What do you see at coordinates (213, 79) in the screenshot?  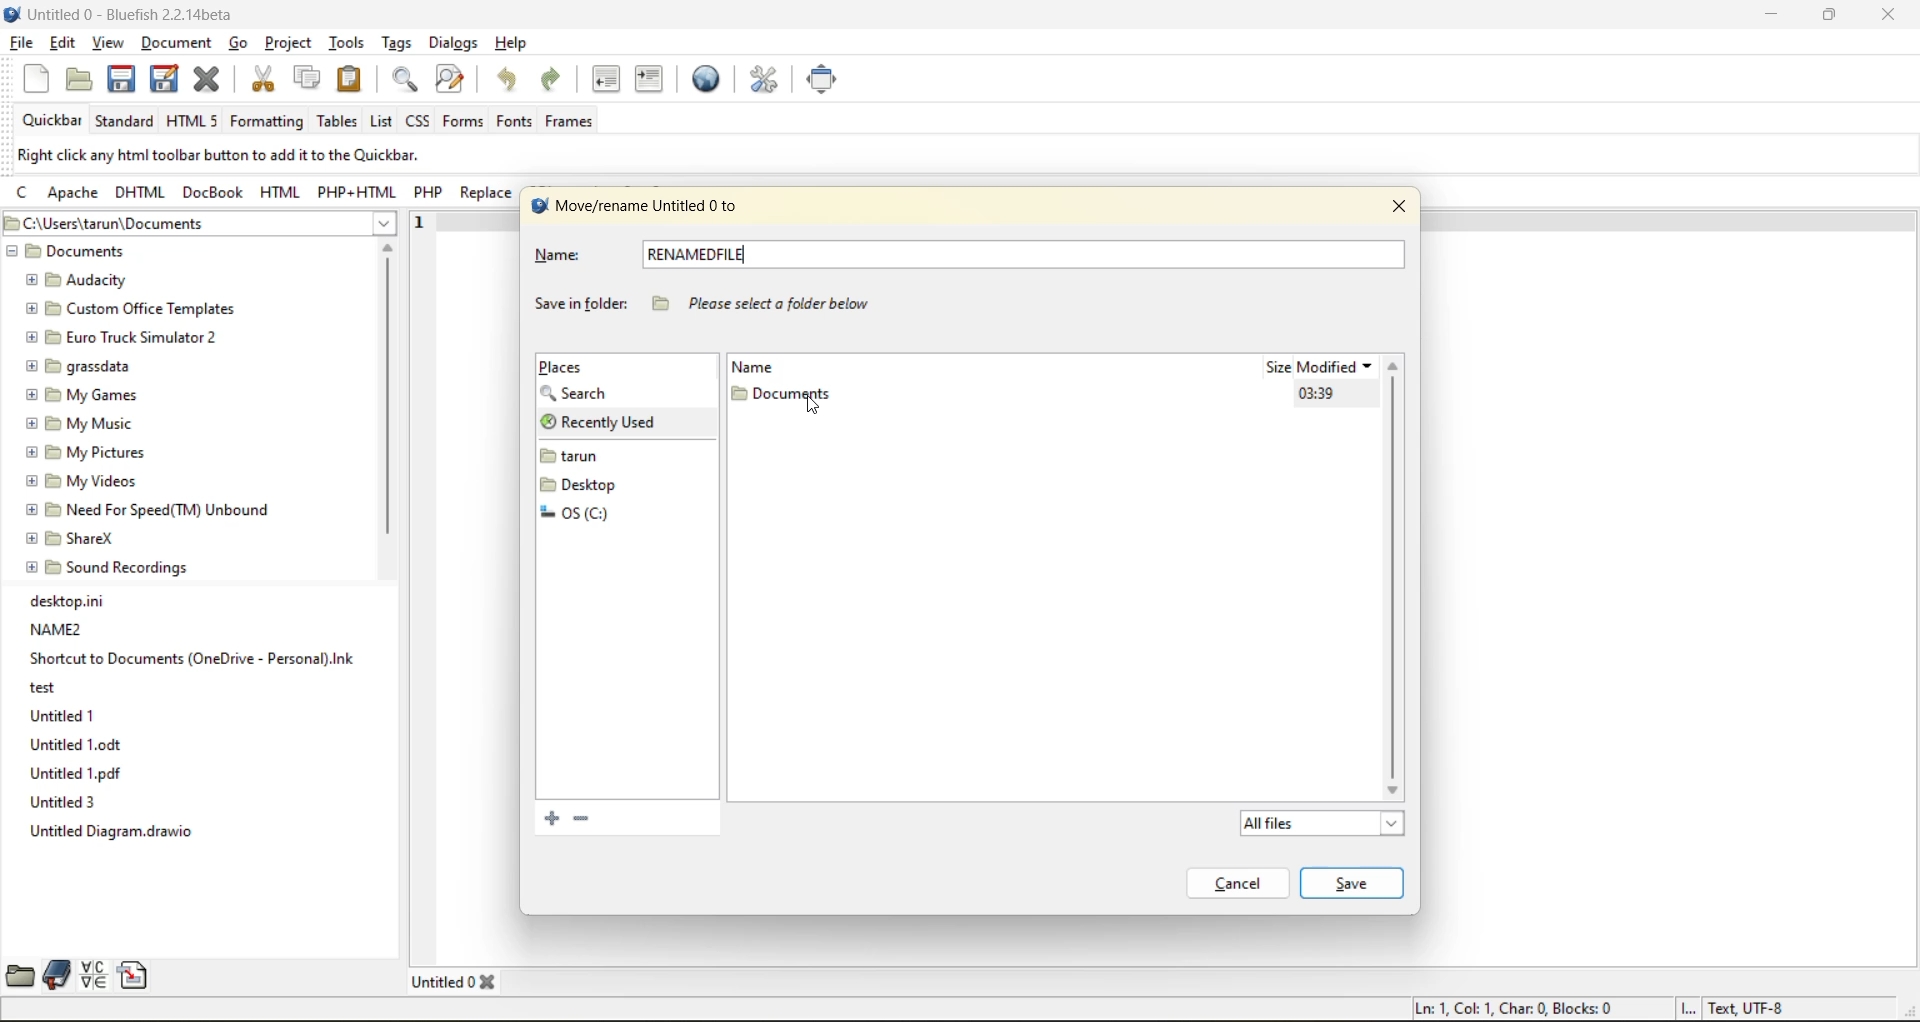 I see `close file` at bounding box center [213, 79].